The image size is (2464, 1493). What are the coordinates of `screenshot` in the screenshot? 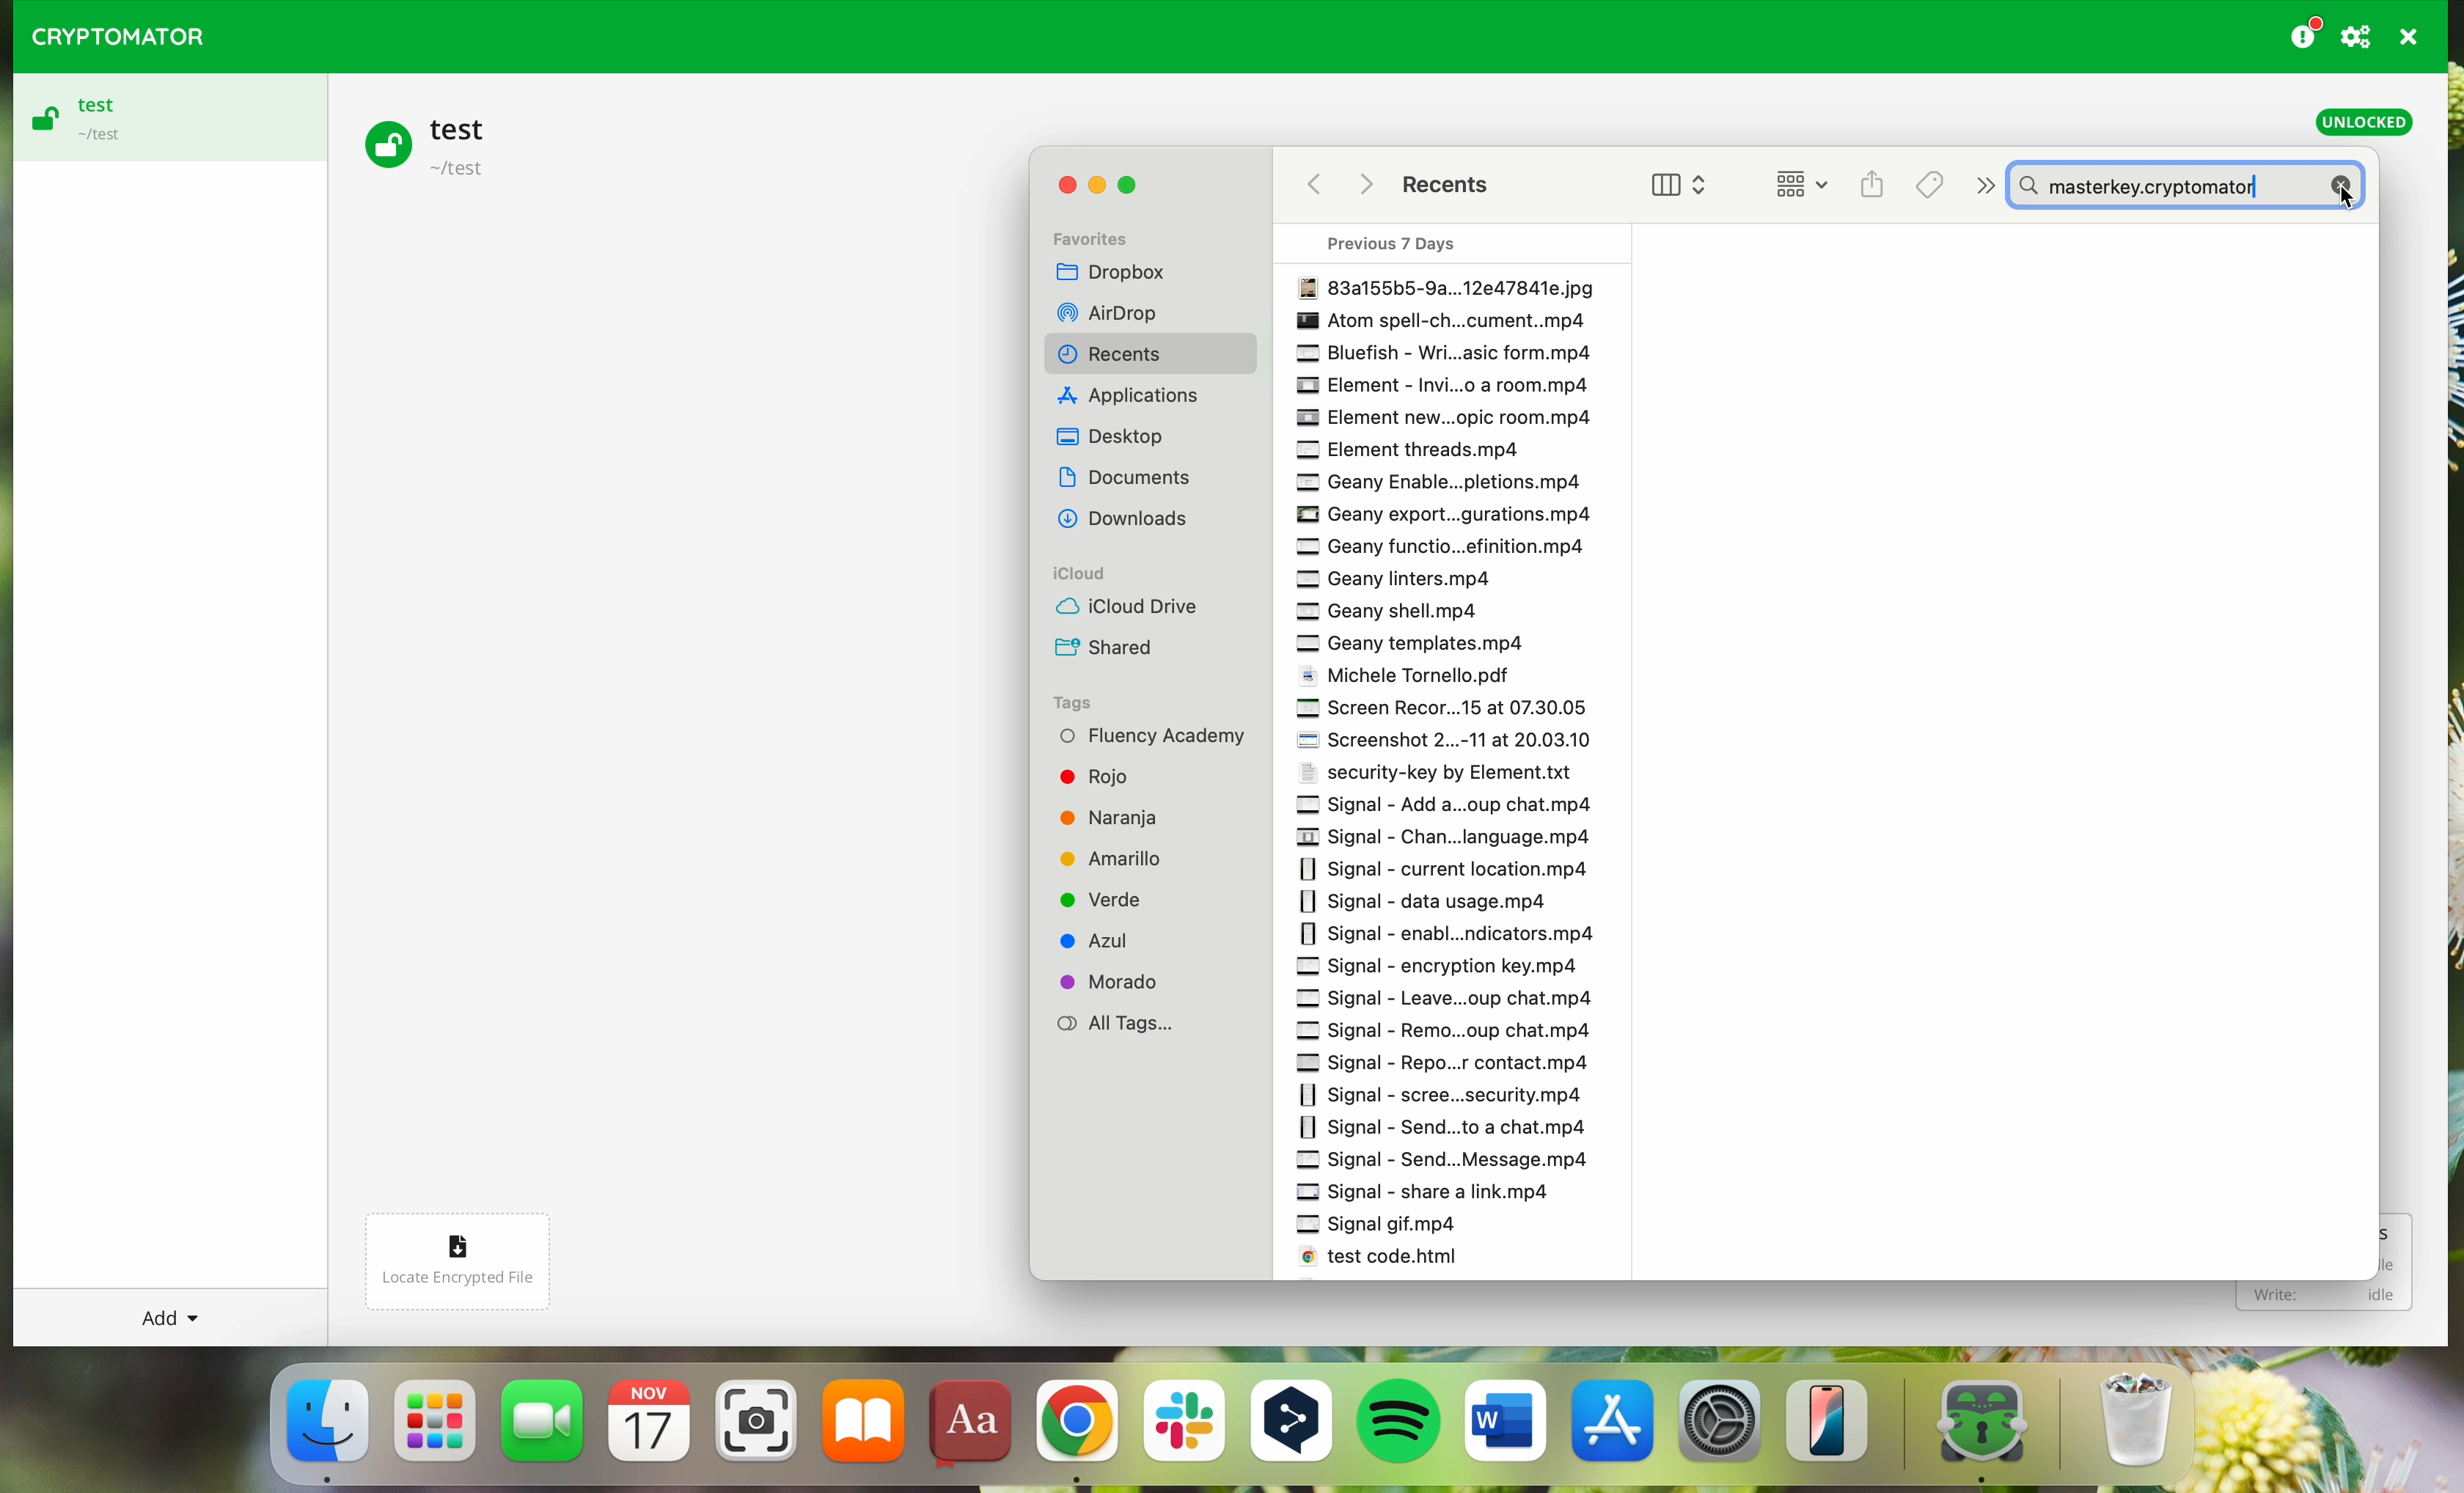 It's located at (756, 1429).